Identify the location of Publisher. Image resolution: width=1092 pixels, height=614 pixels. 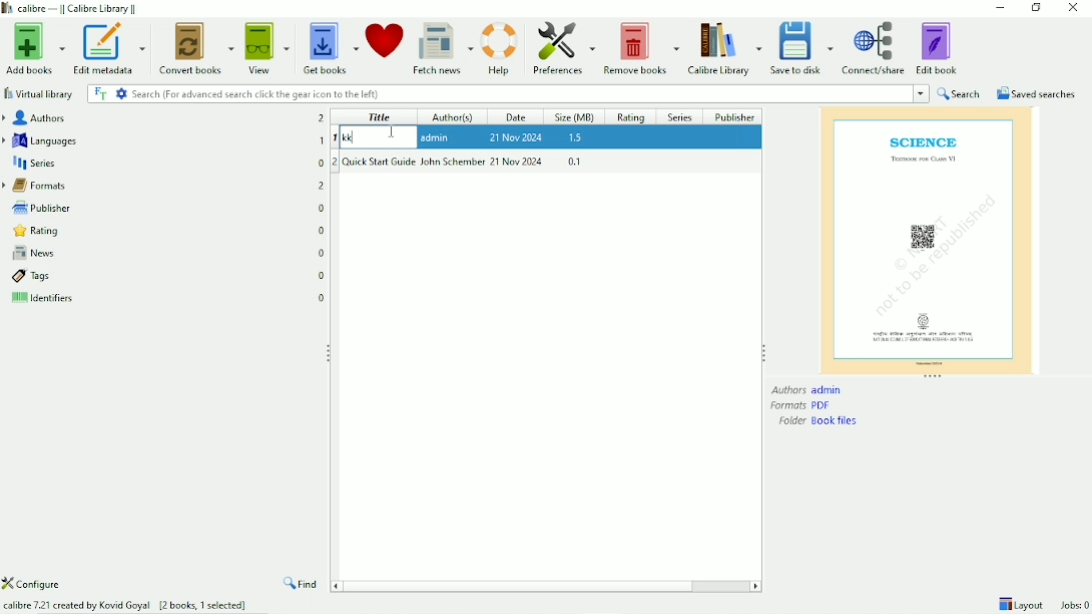
(38, 206).